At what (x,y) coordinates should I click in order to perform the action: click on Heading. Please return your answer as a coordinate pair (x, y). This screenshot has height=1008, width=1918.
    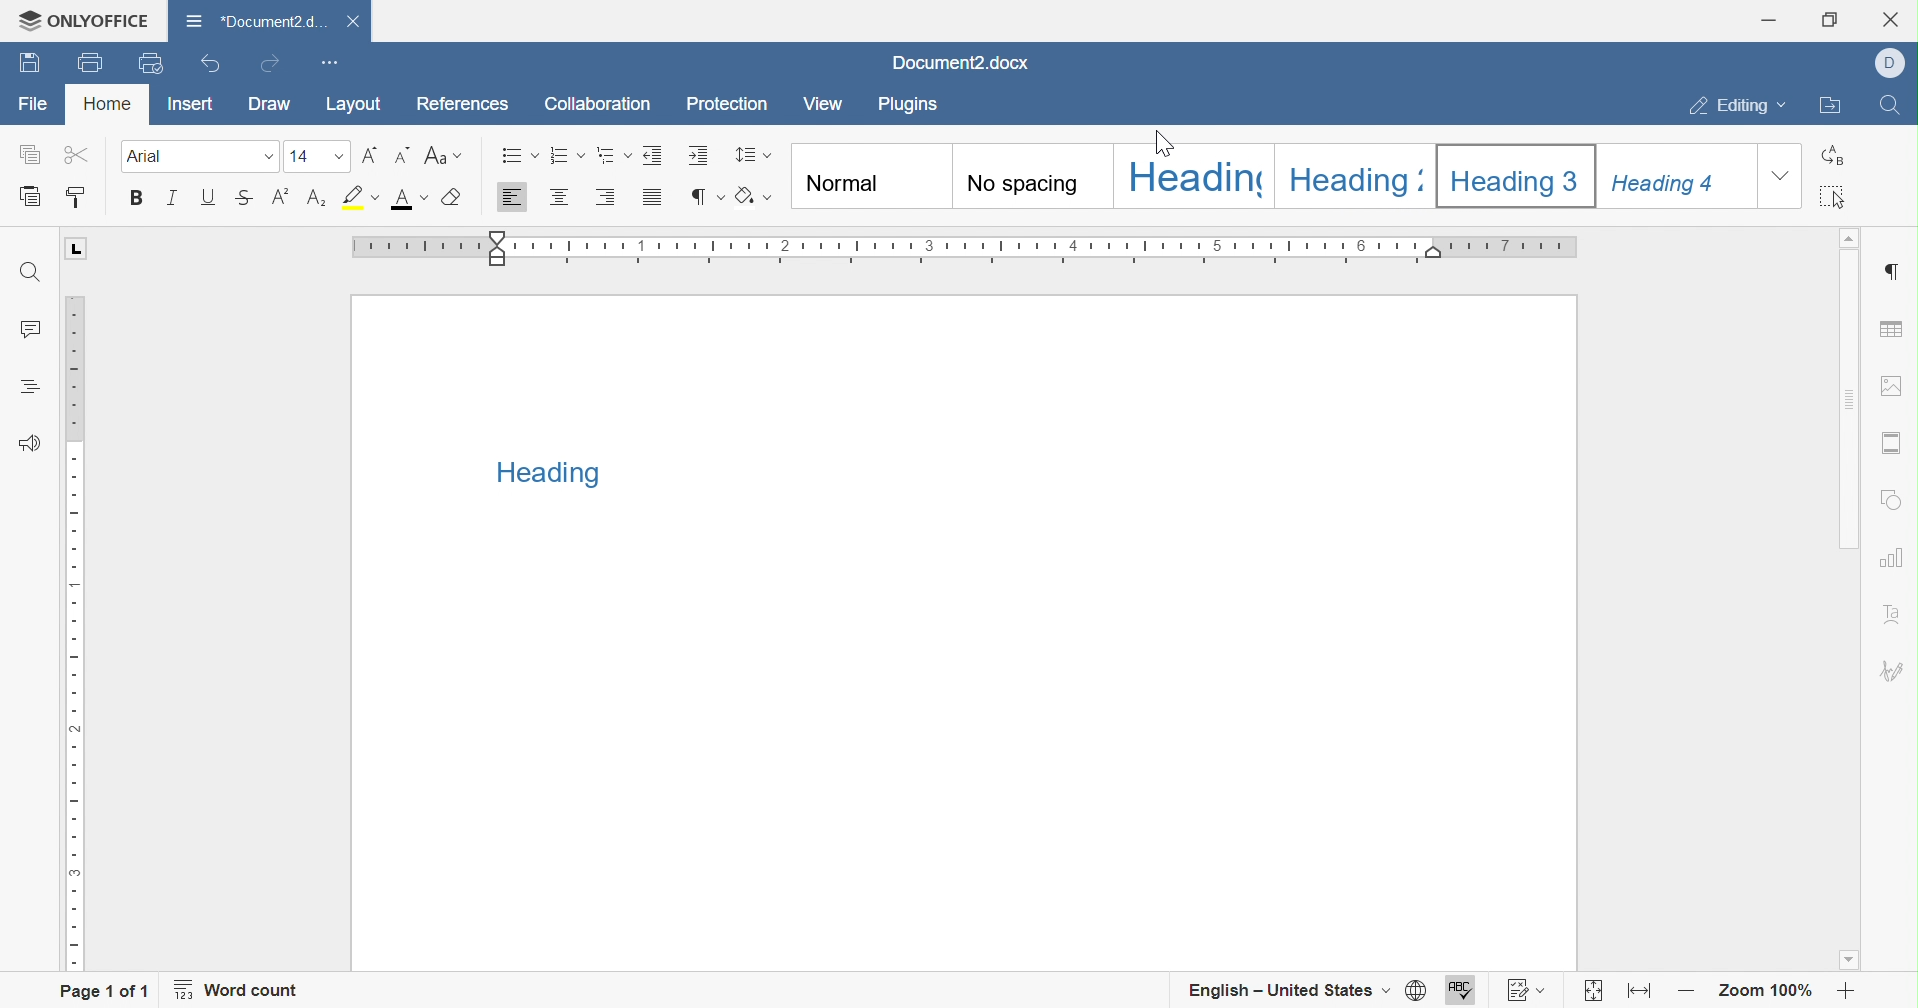
    Looking at the image, I should click on (542, 474).